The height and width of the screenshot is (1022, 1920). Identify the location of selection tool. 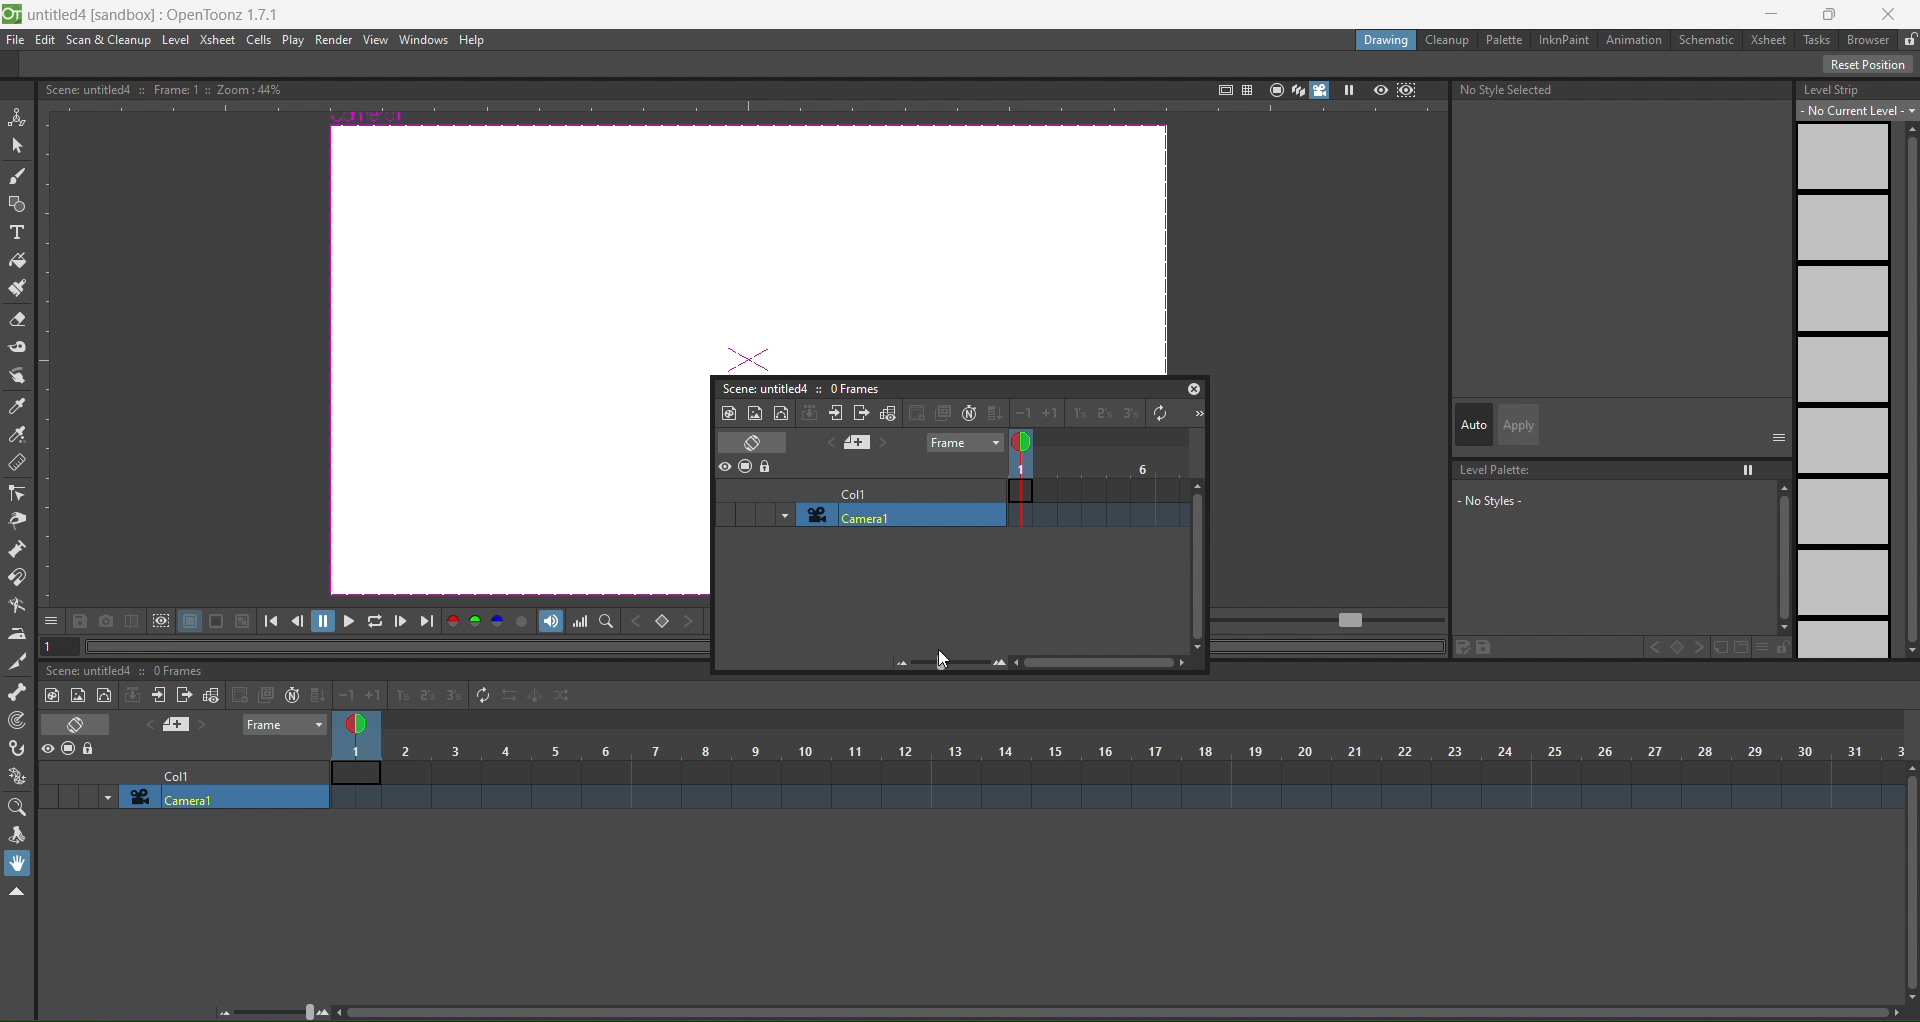
(18, 144).